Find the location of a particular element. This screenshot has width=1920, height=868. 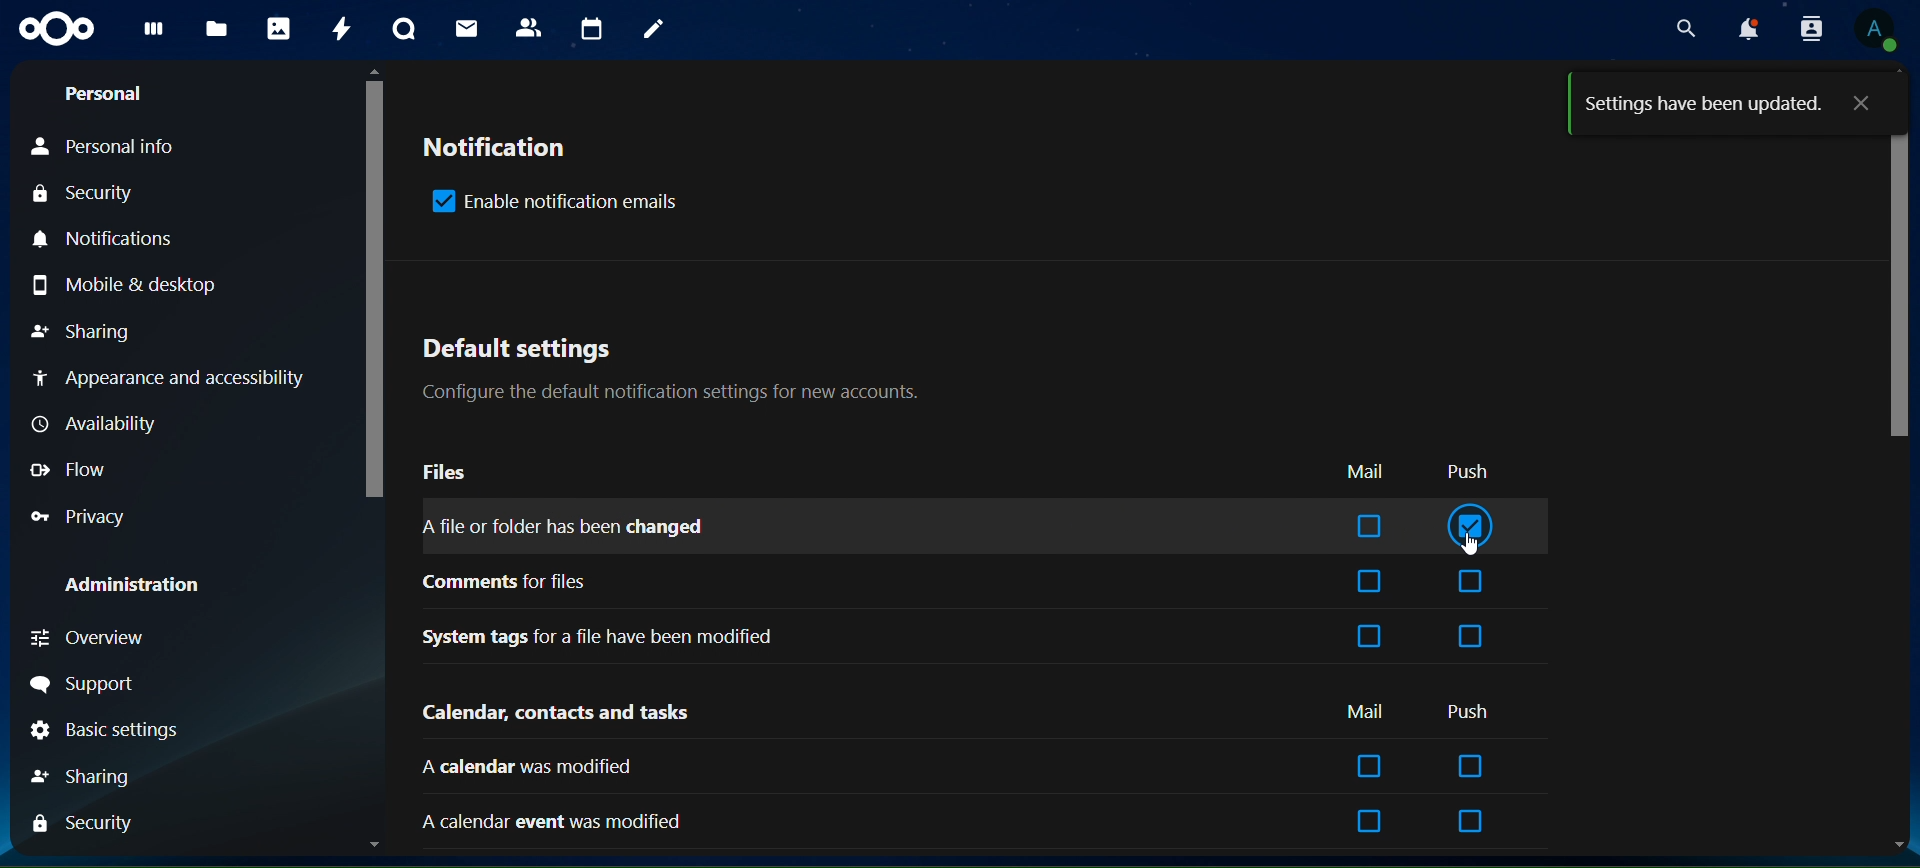

box is located at coordinates (1470, 635).